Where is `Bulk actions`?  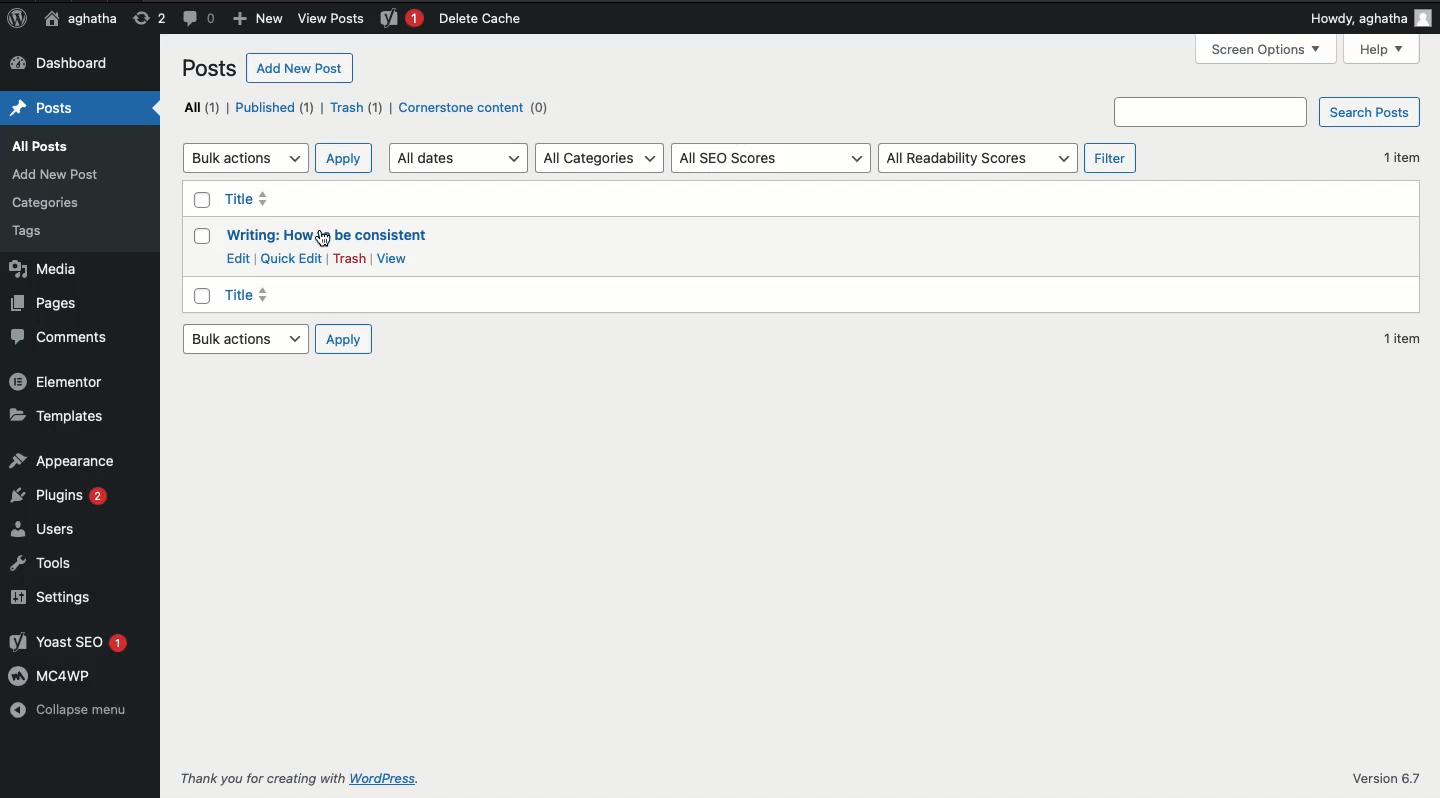 Bulk actions is located at coordinates (244, 157).